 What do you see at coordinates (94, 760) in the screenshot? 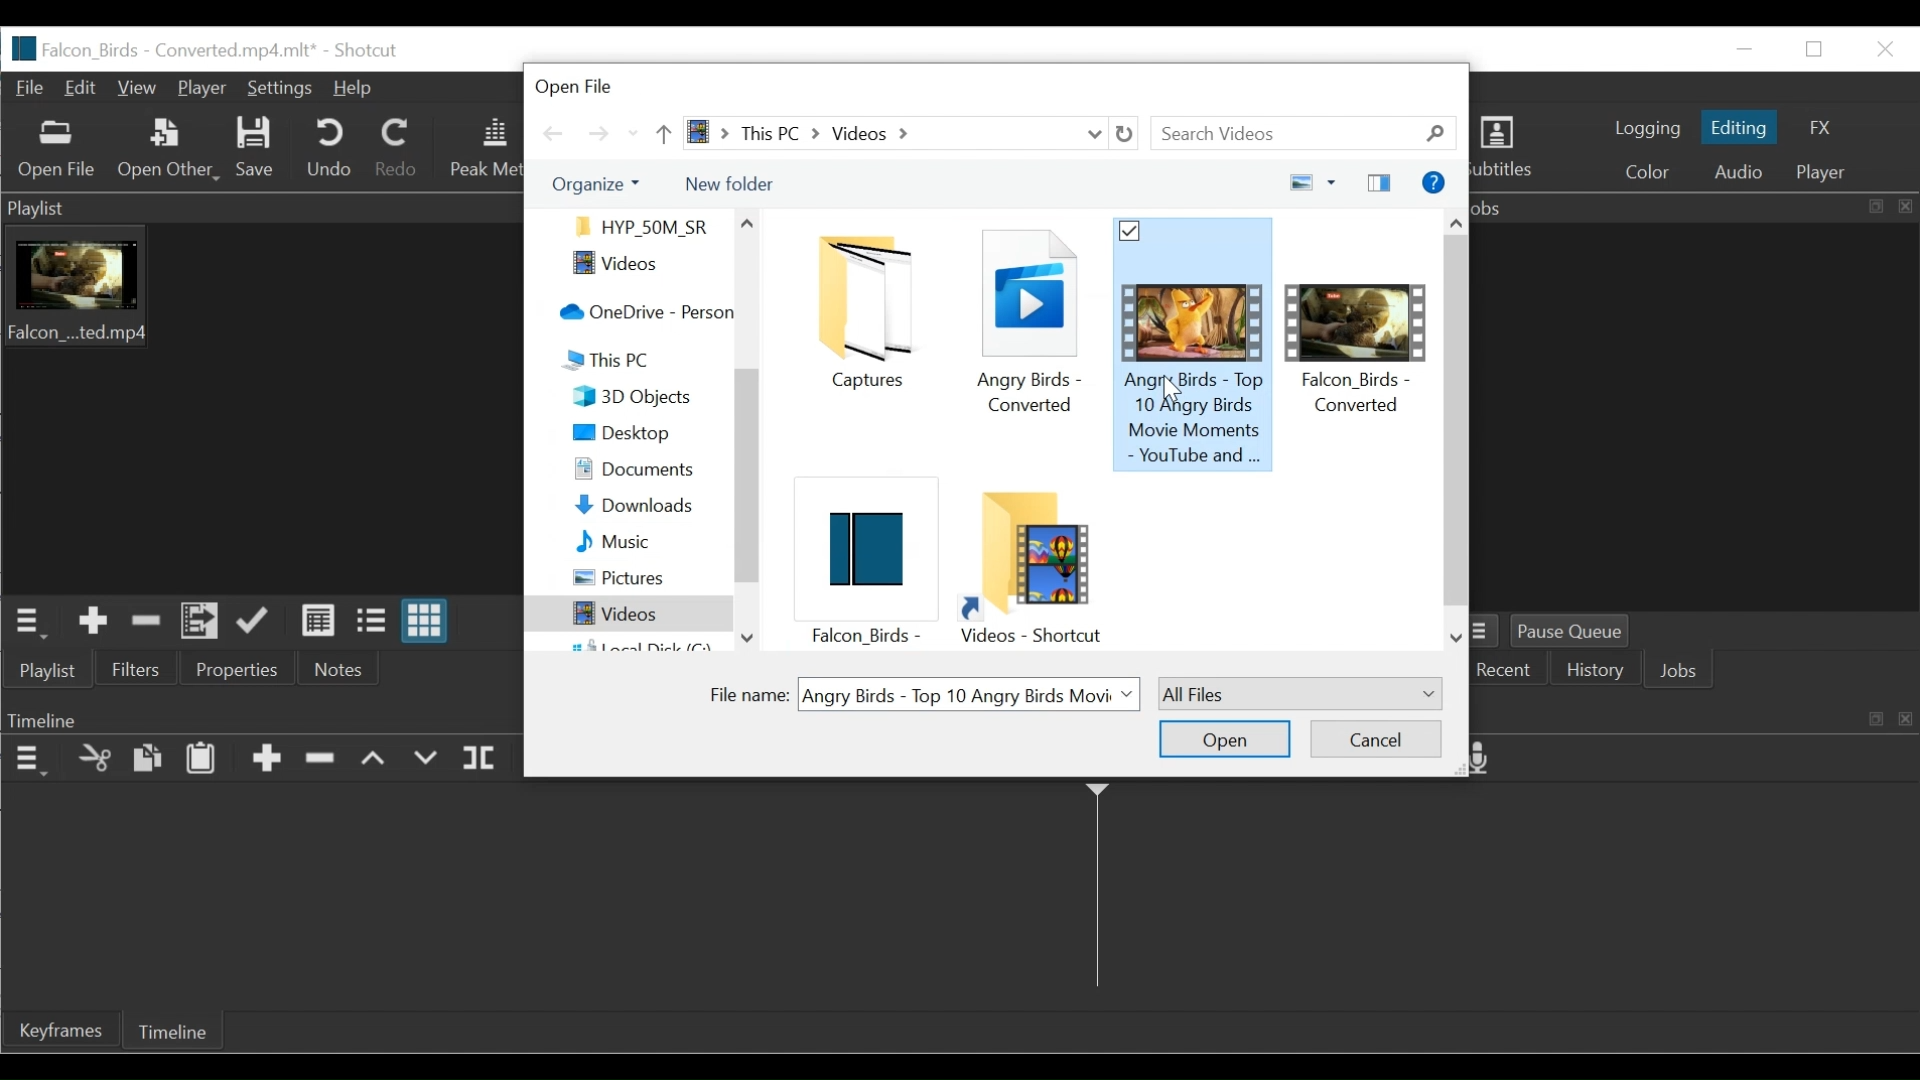
I see `Cut` at bounding box center [94, 760].